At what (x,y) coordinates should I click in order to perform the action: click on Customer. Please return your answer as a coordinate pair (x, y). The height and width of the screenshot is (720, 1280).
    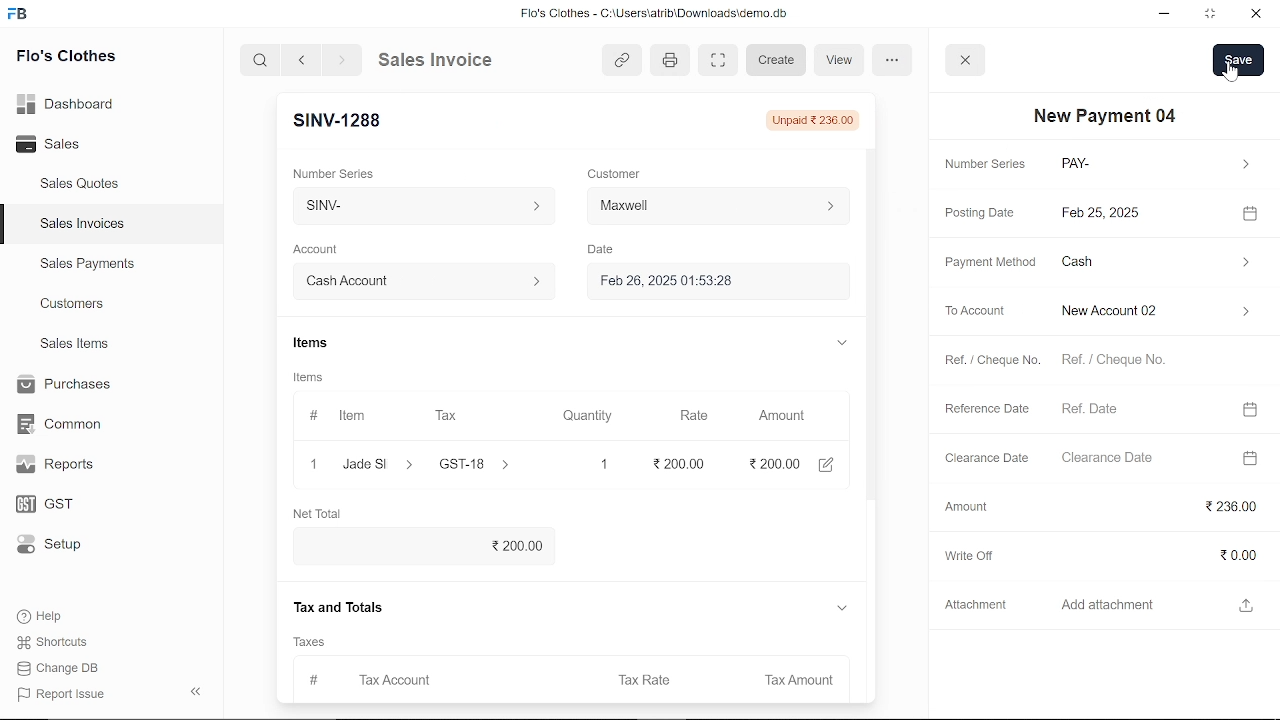
    Looking at the image, I should click on (720, 205).